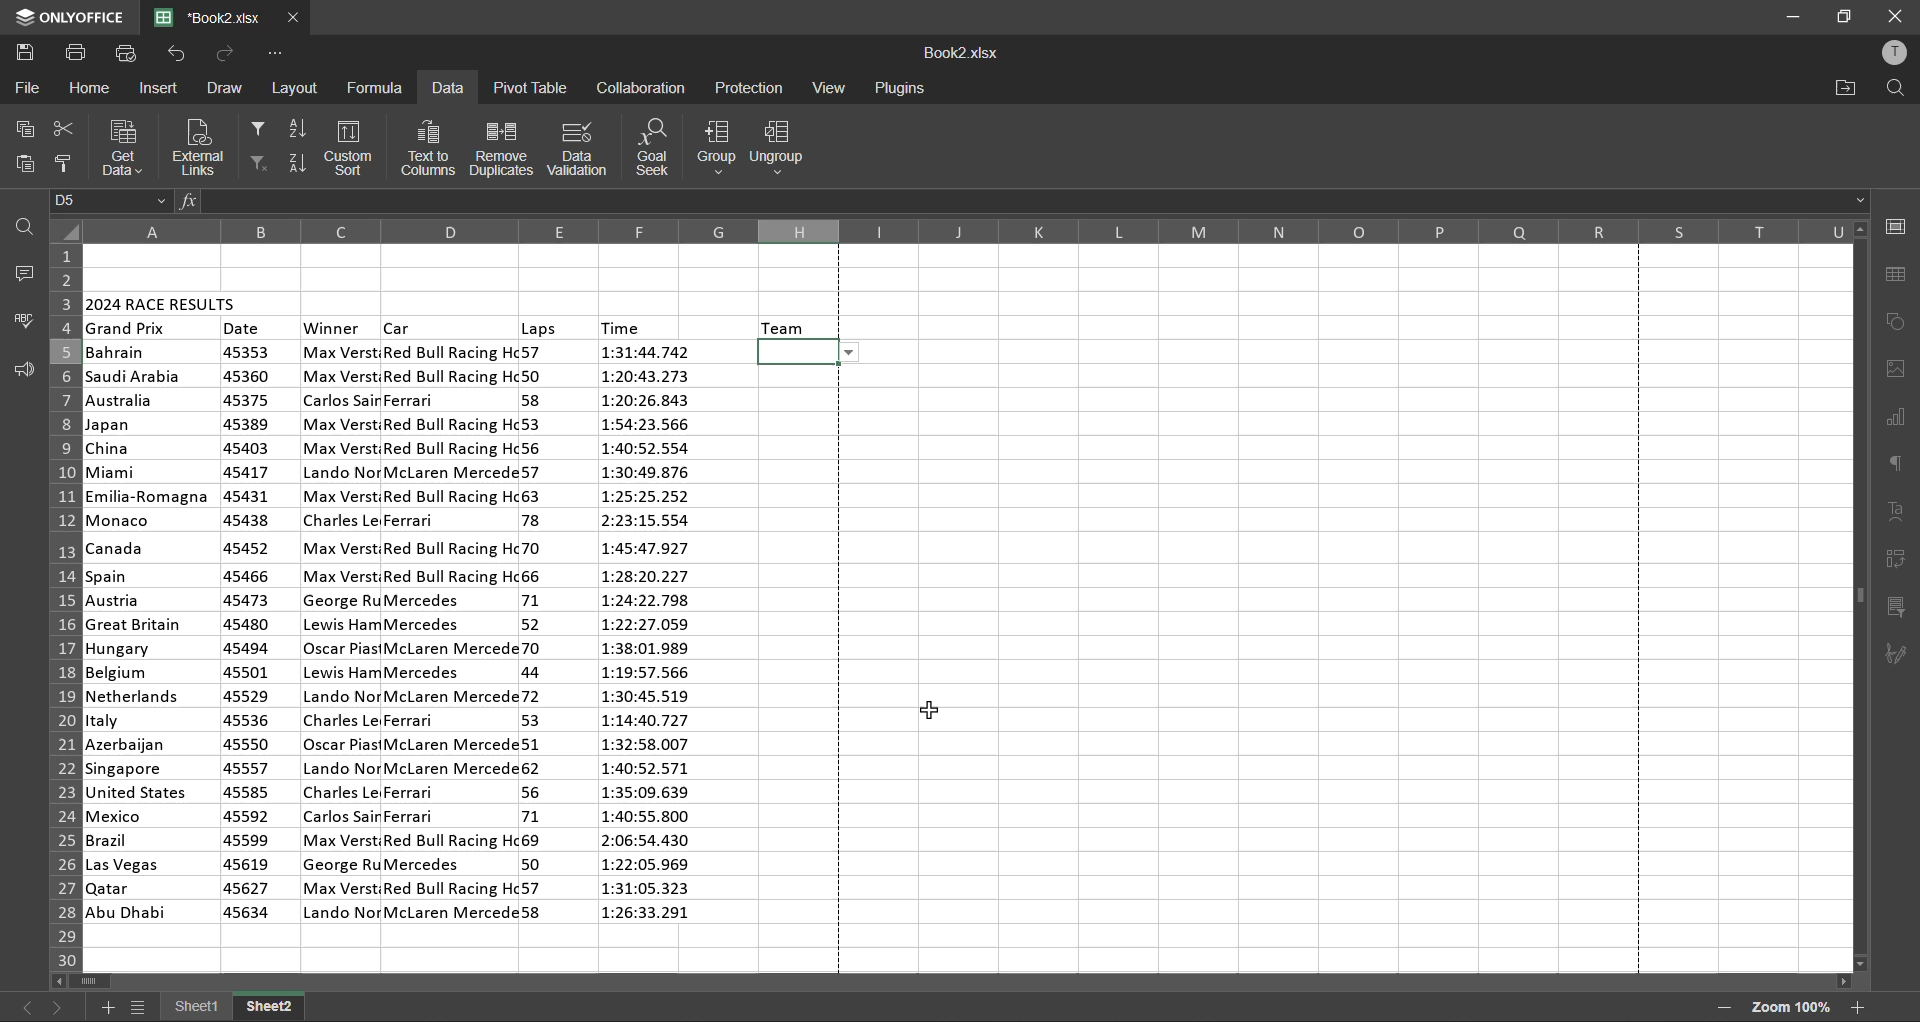 The image size is (1920, 1022). What do you see at coordinates (1895, 226) in the screenshot?
I see `cell settings` at bounding box center [1895, 226].